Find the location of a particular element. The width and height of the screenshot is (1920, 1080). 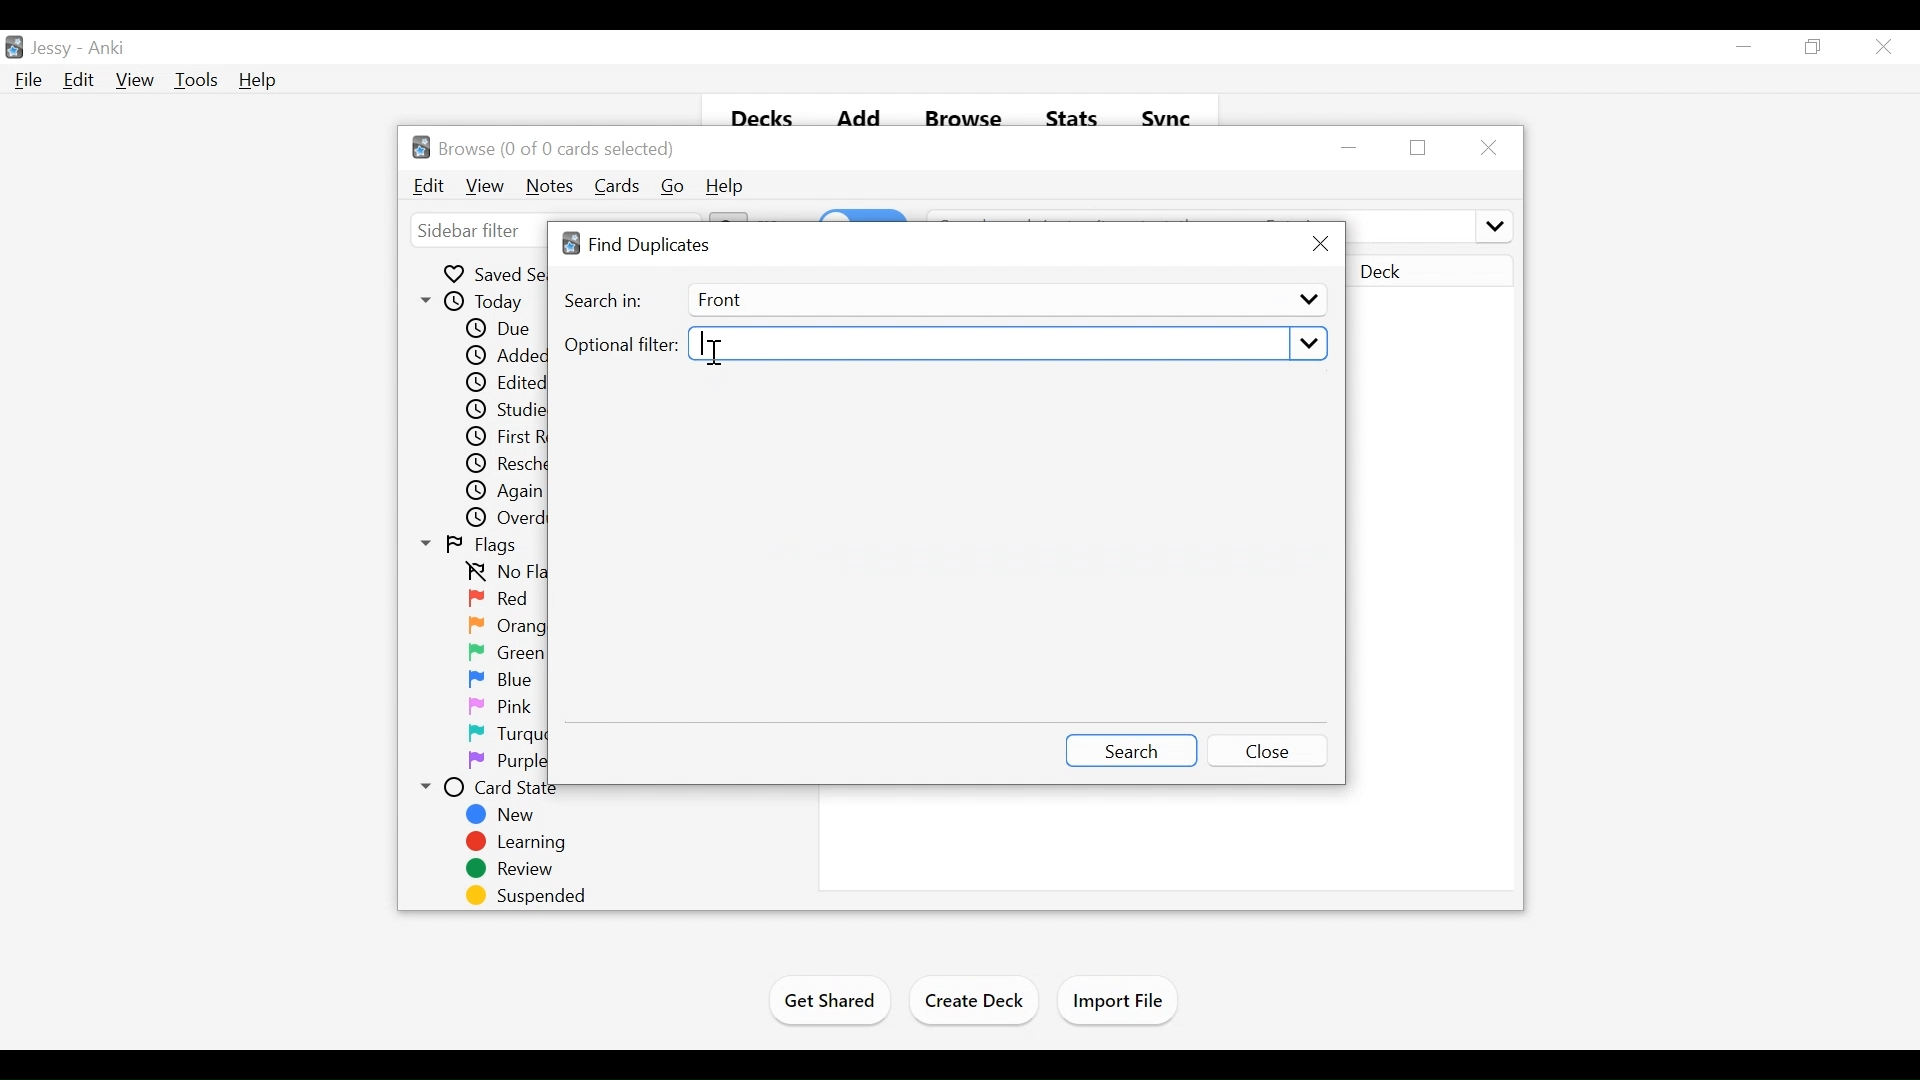

Card State is located at coordinates (497, 789).